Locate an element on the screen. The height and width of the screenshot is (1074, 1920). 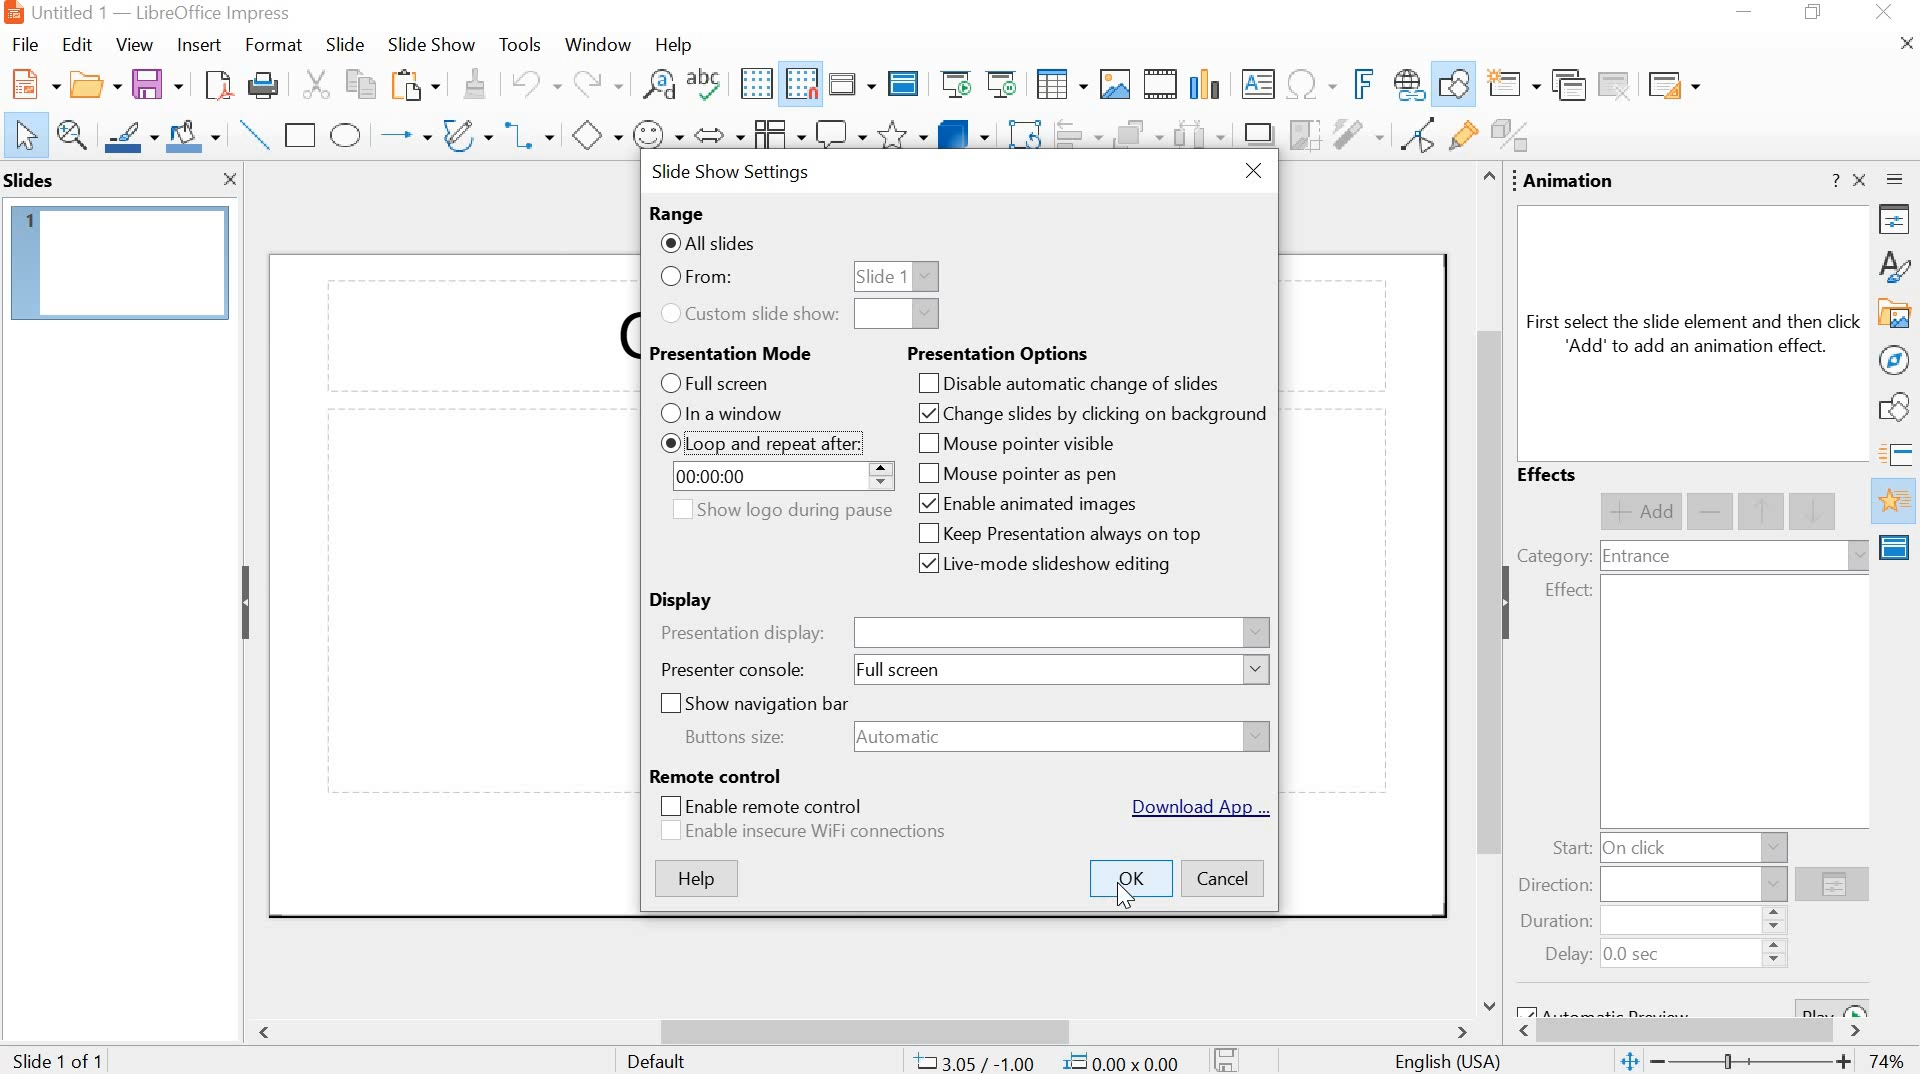
filter is located at coordinates (1357, 134).